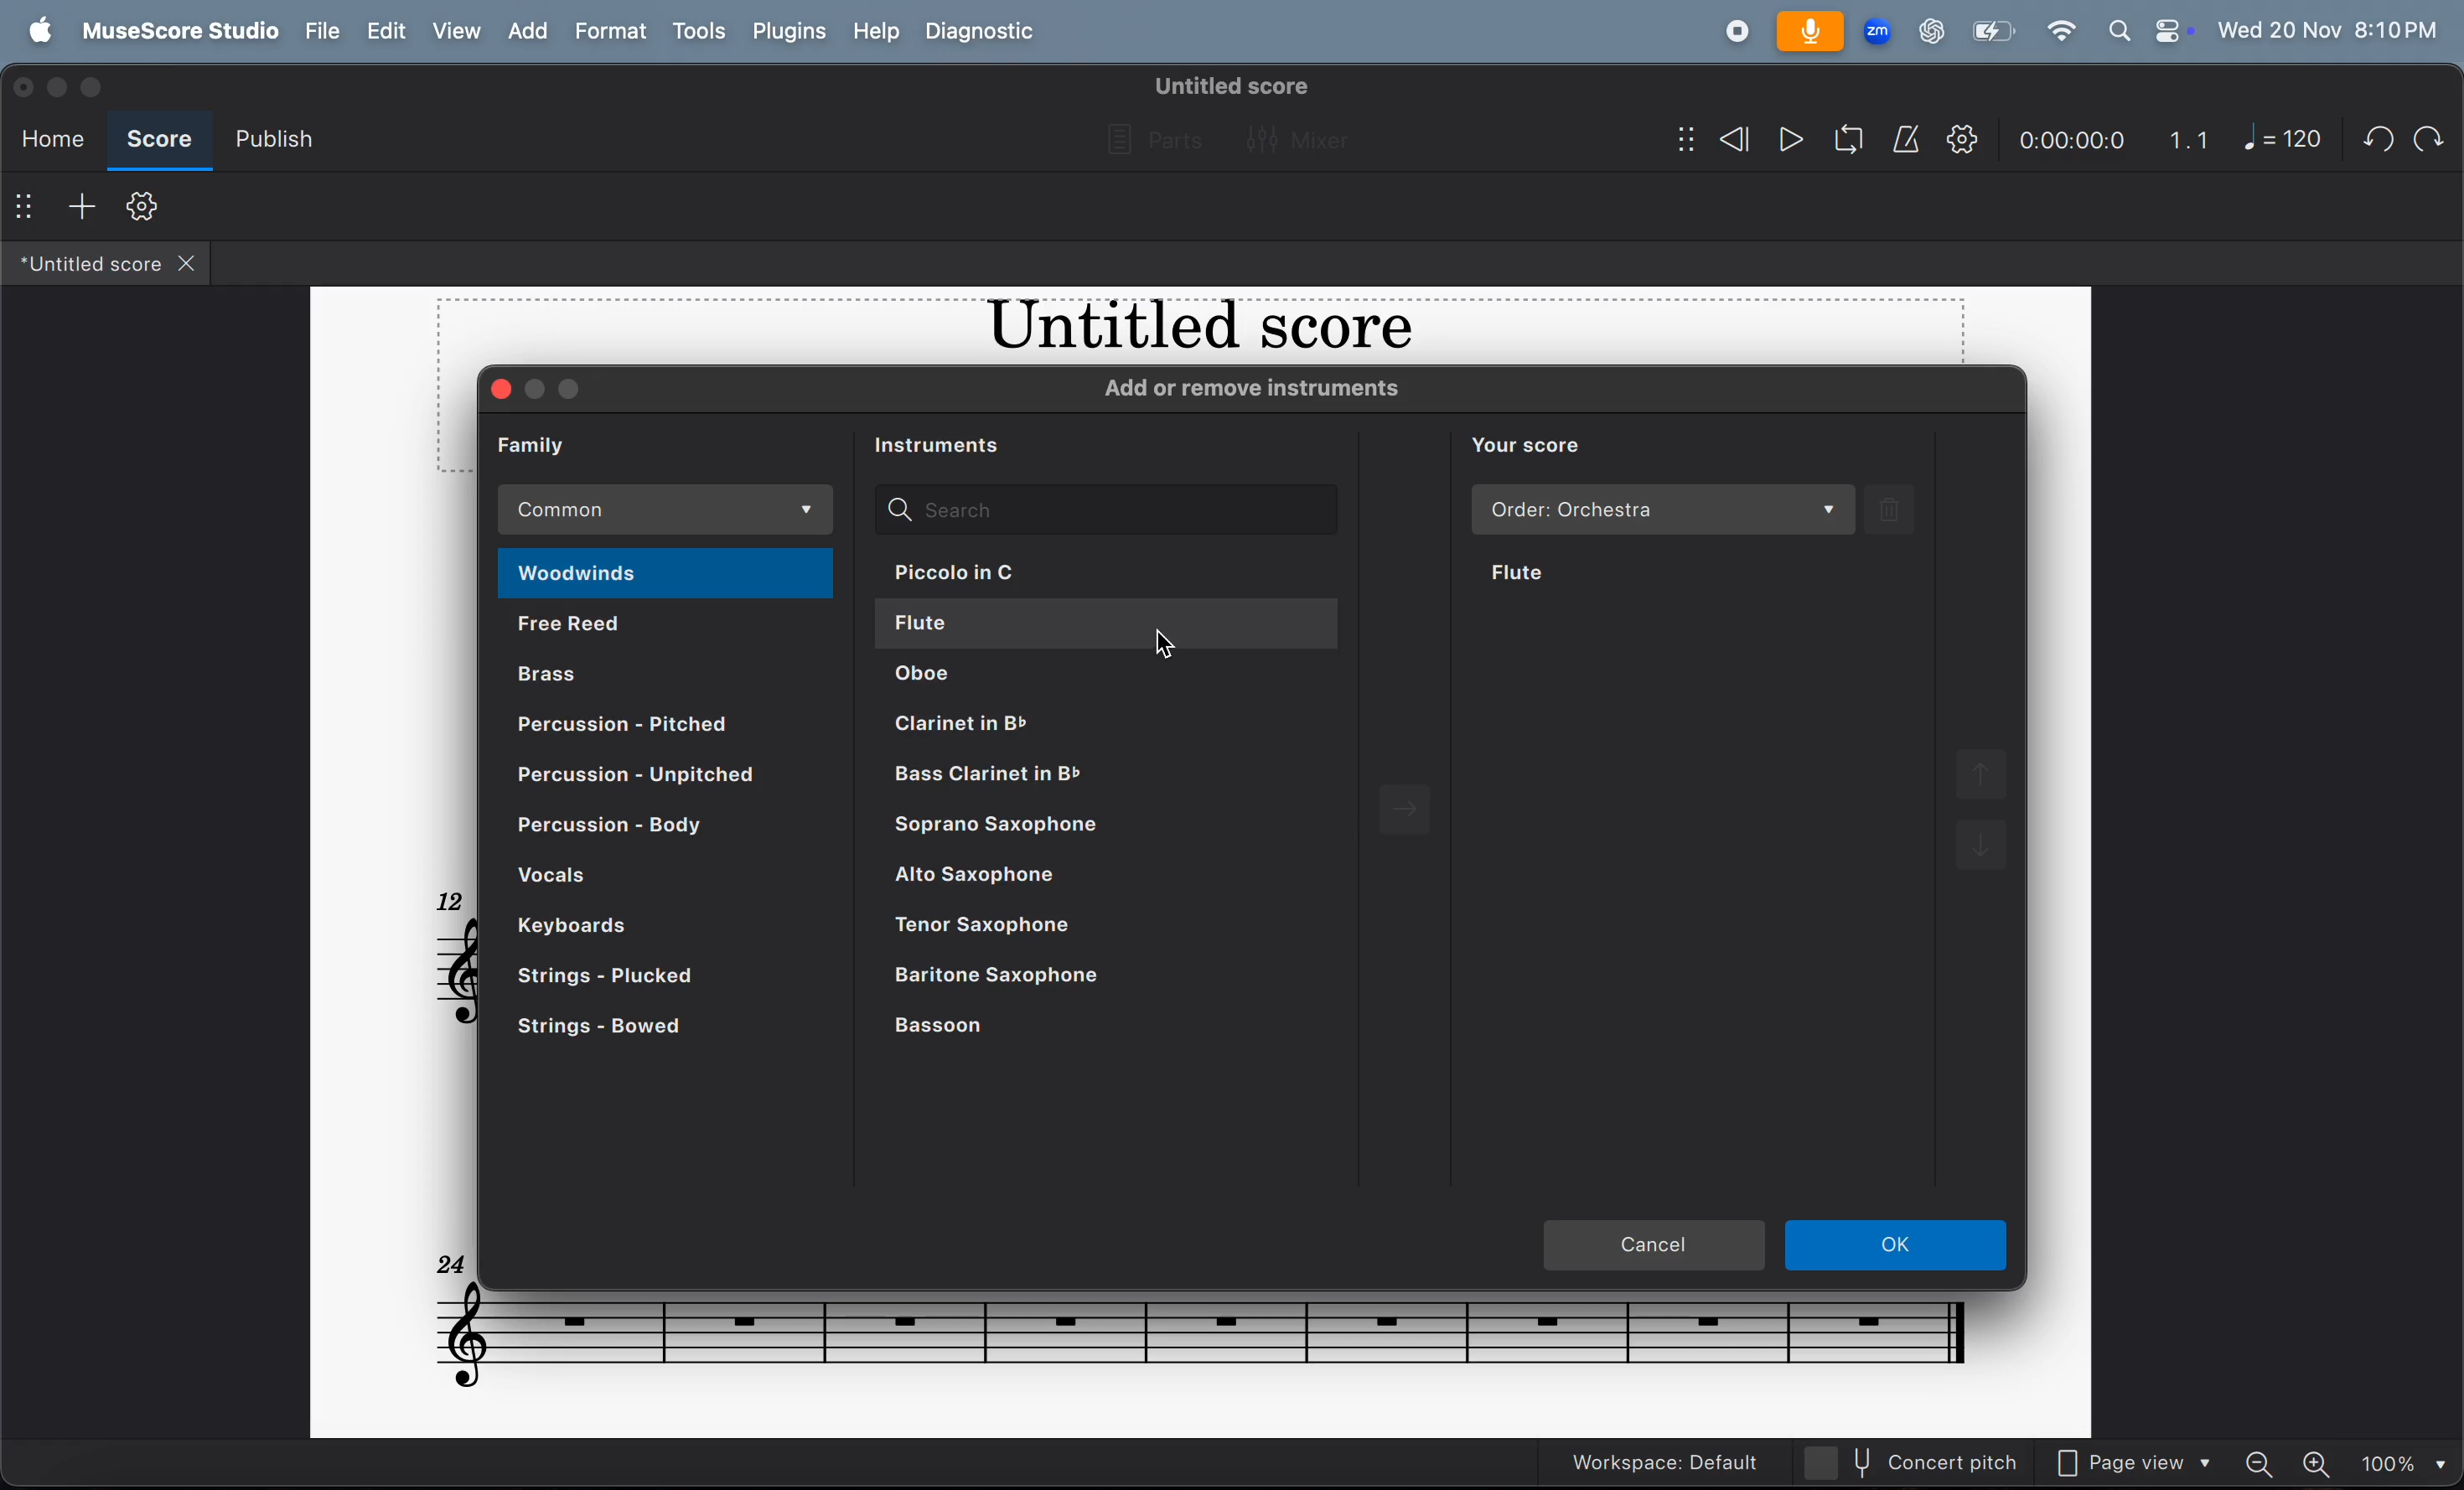 The image size is (2464, 1490). What do you see at coordinates (701, 32) in the screenshot?
I see `tools` at bounding box center [701, 32].